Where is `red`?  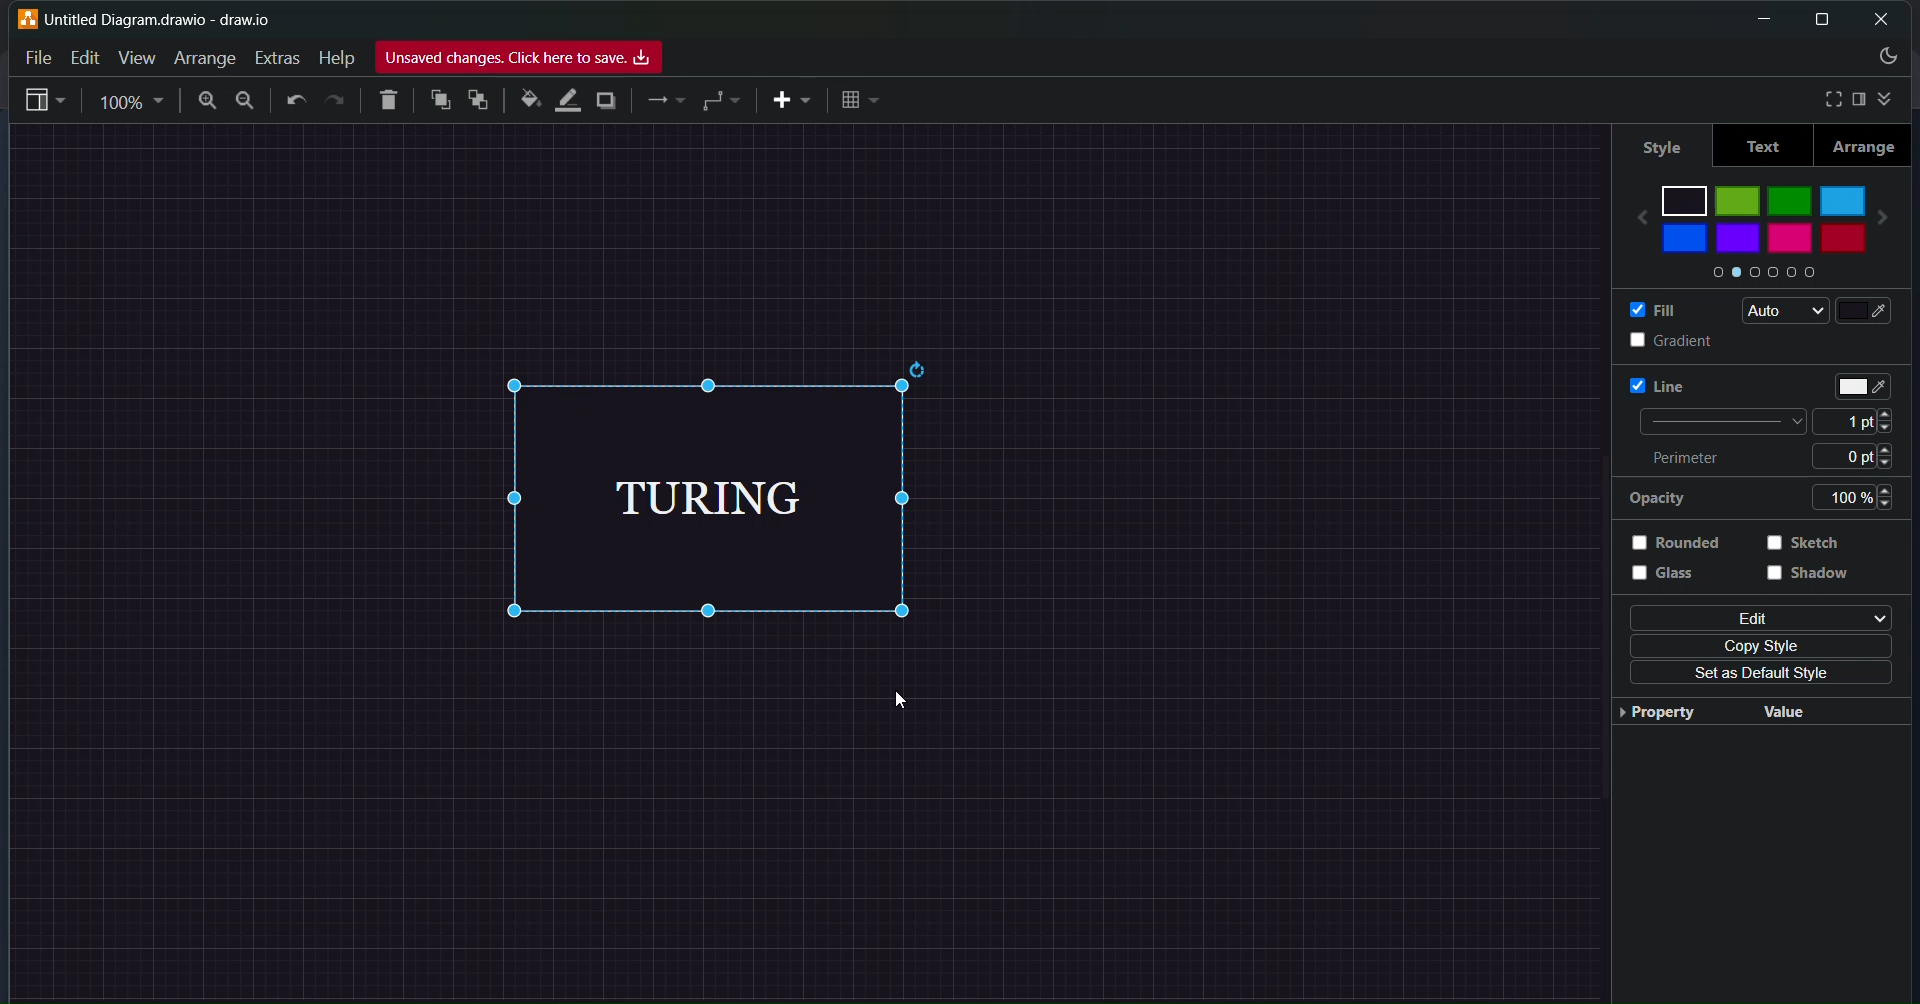 red is located at coordinates (1840, 240).